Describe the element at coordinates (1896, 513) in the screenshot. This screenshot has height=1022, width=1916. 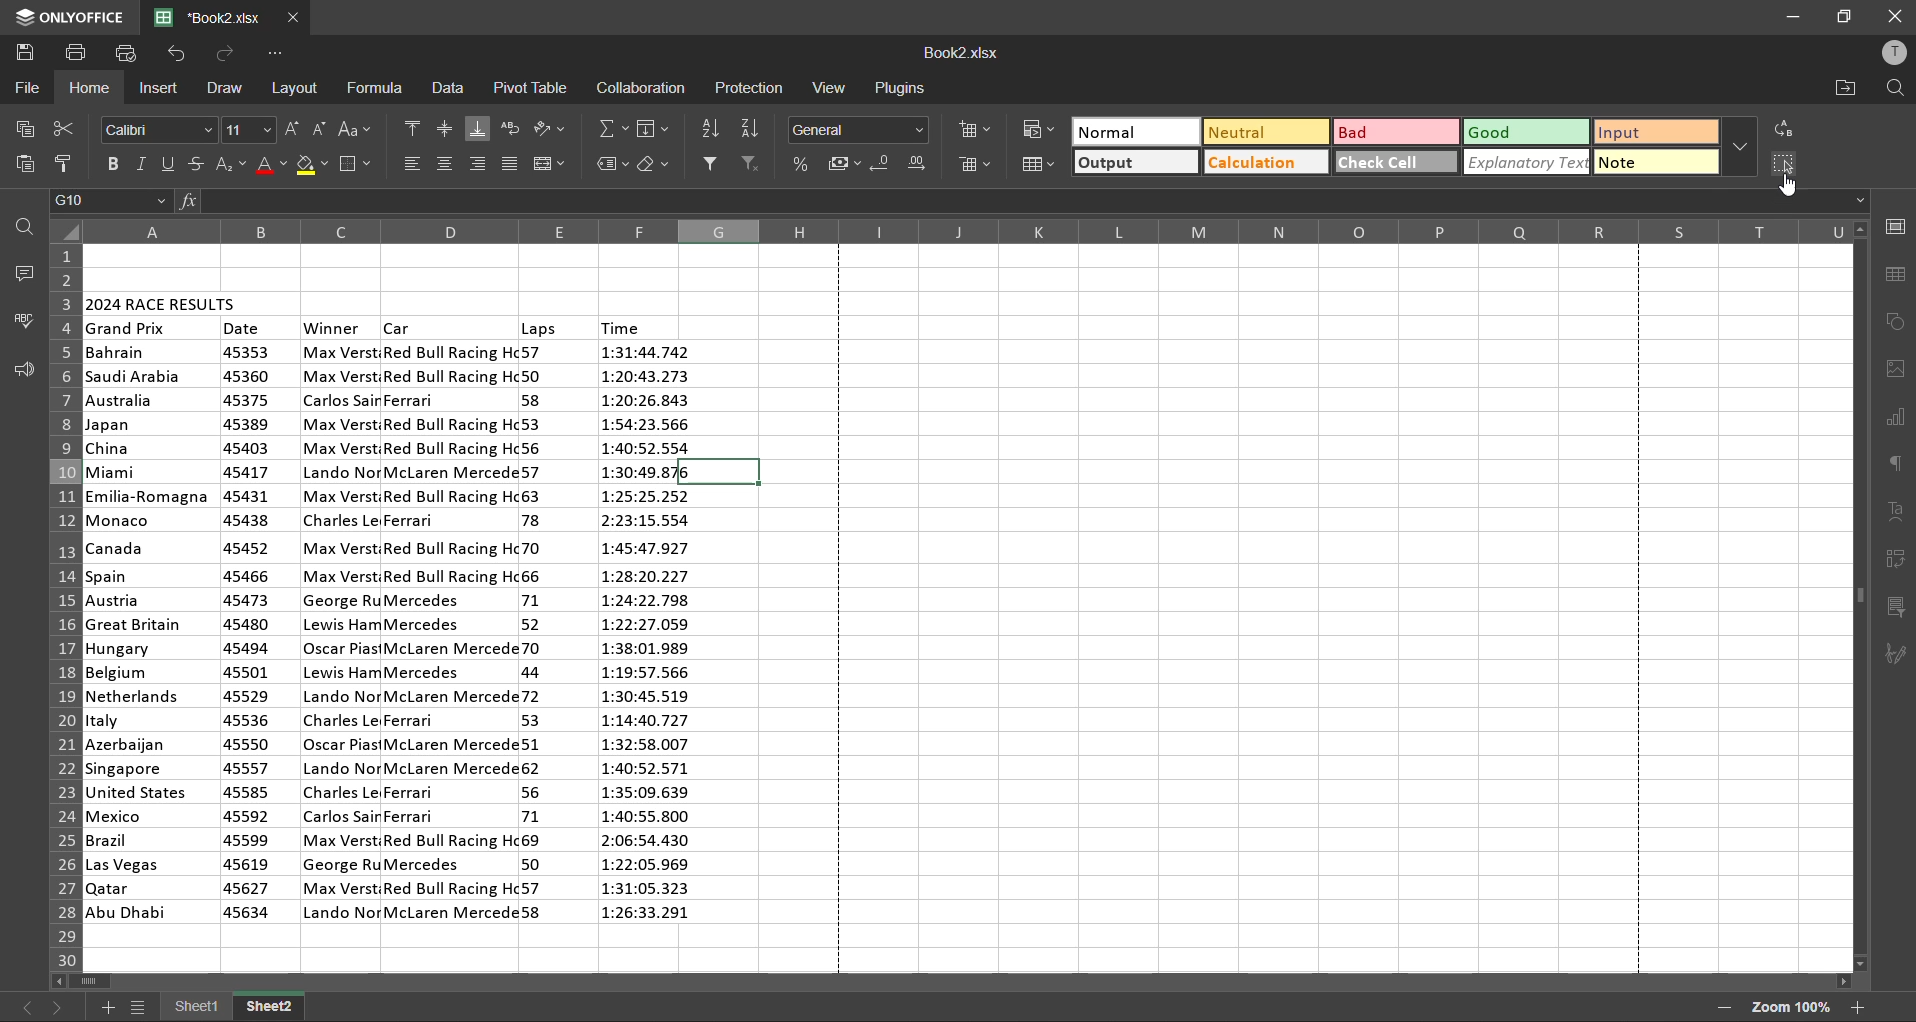
I see `text` at that location.